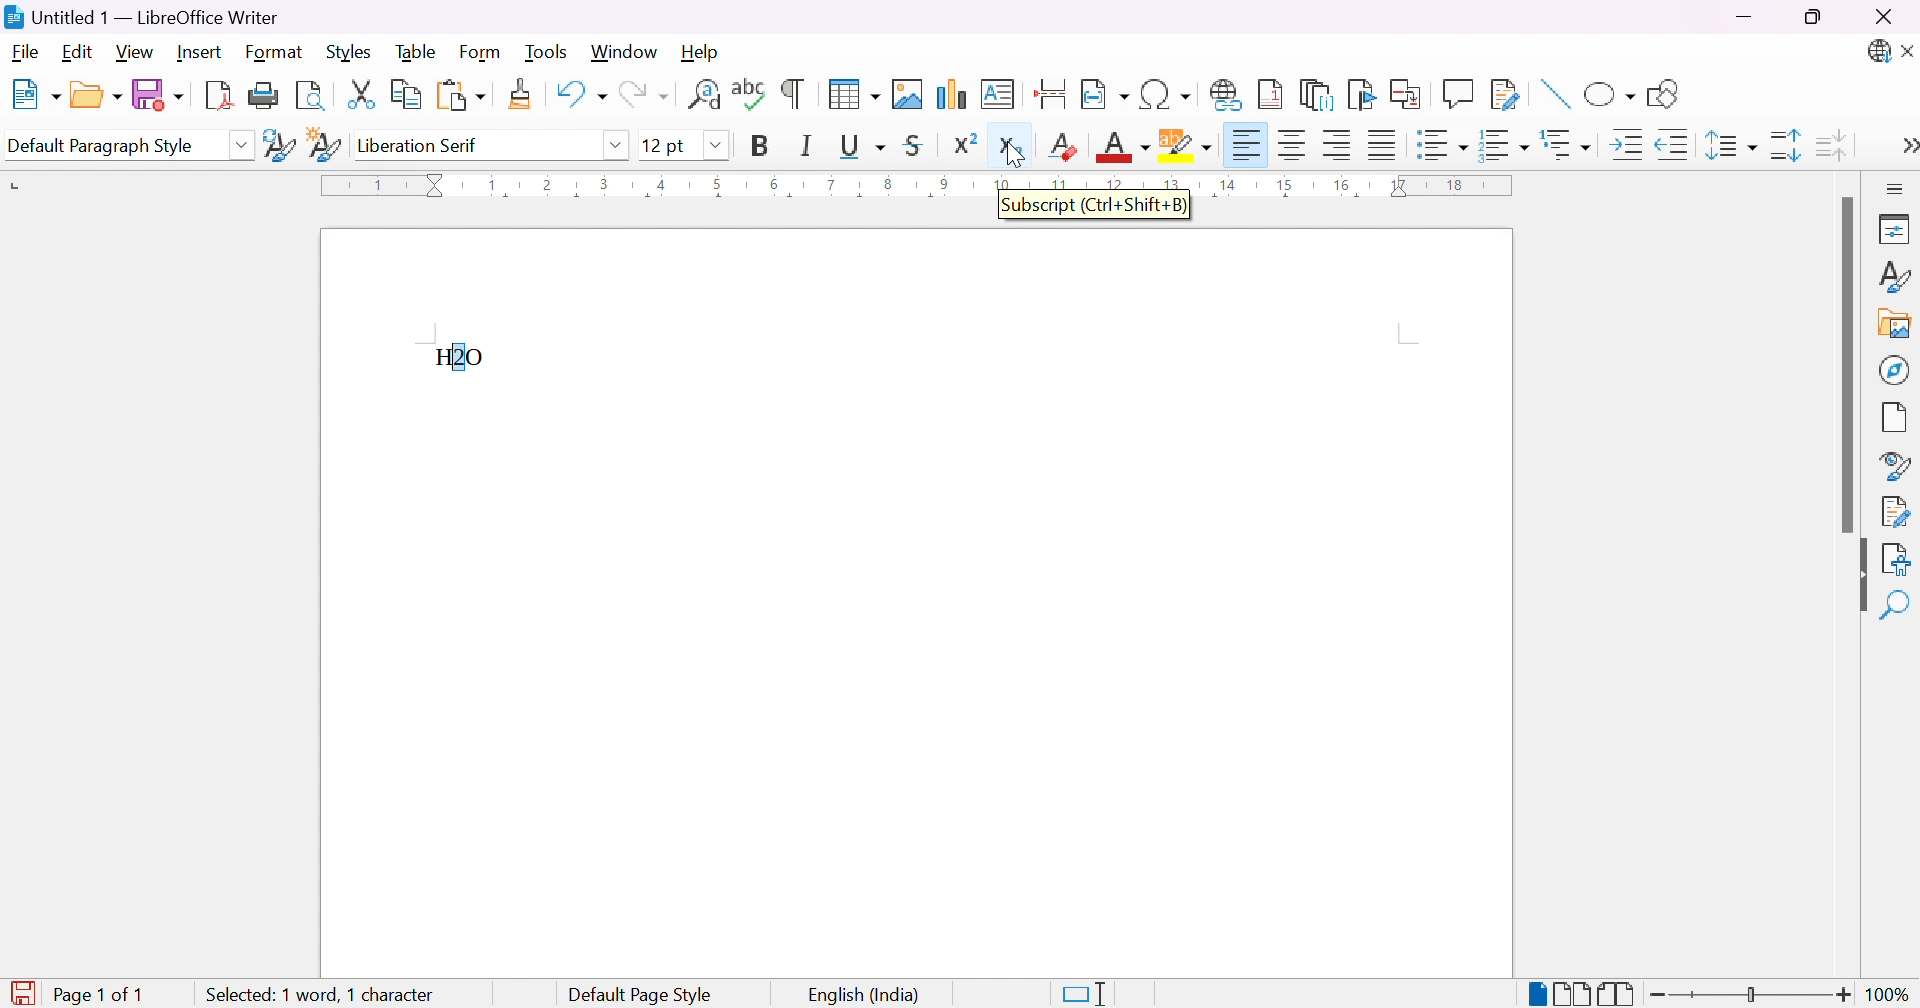  What do you see at coordinates (1894, 467) in the screenshot?
I see `Style inspector` at bounding box center [1894, 467].